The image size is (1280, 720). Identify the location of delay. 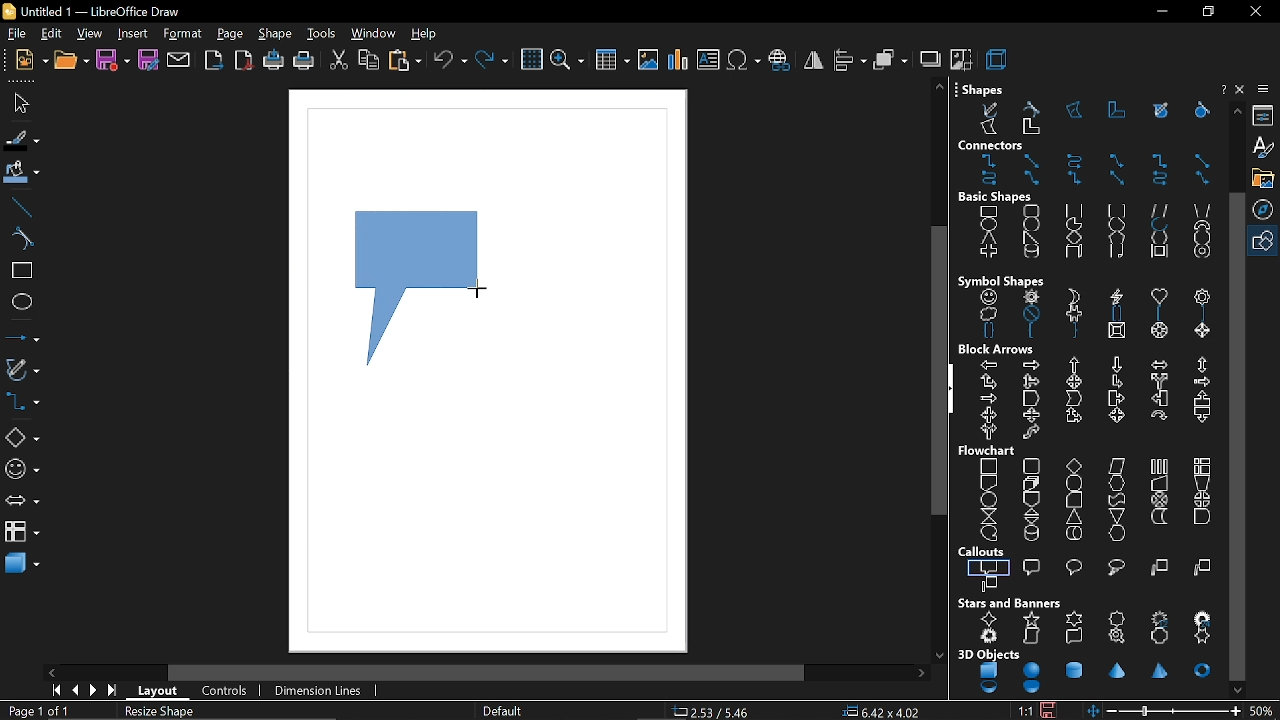
(1201, 517).